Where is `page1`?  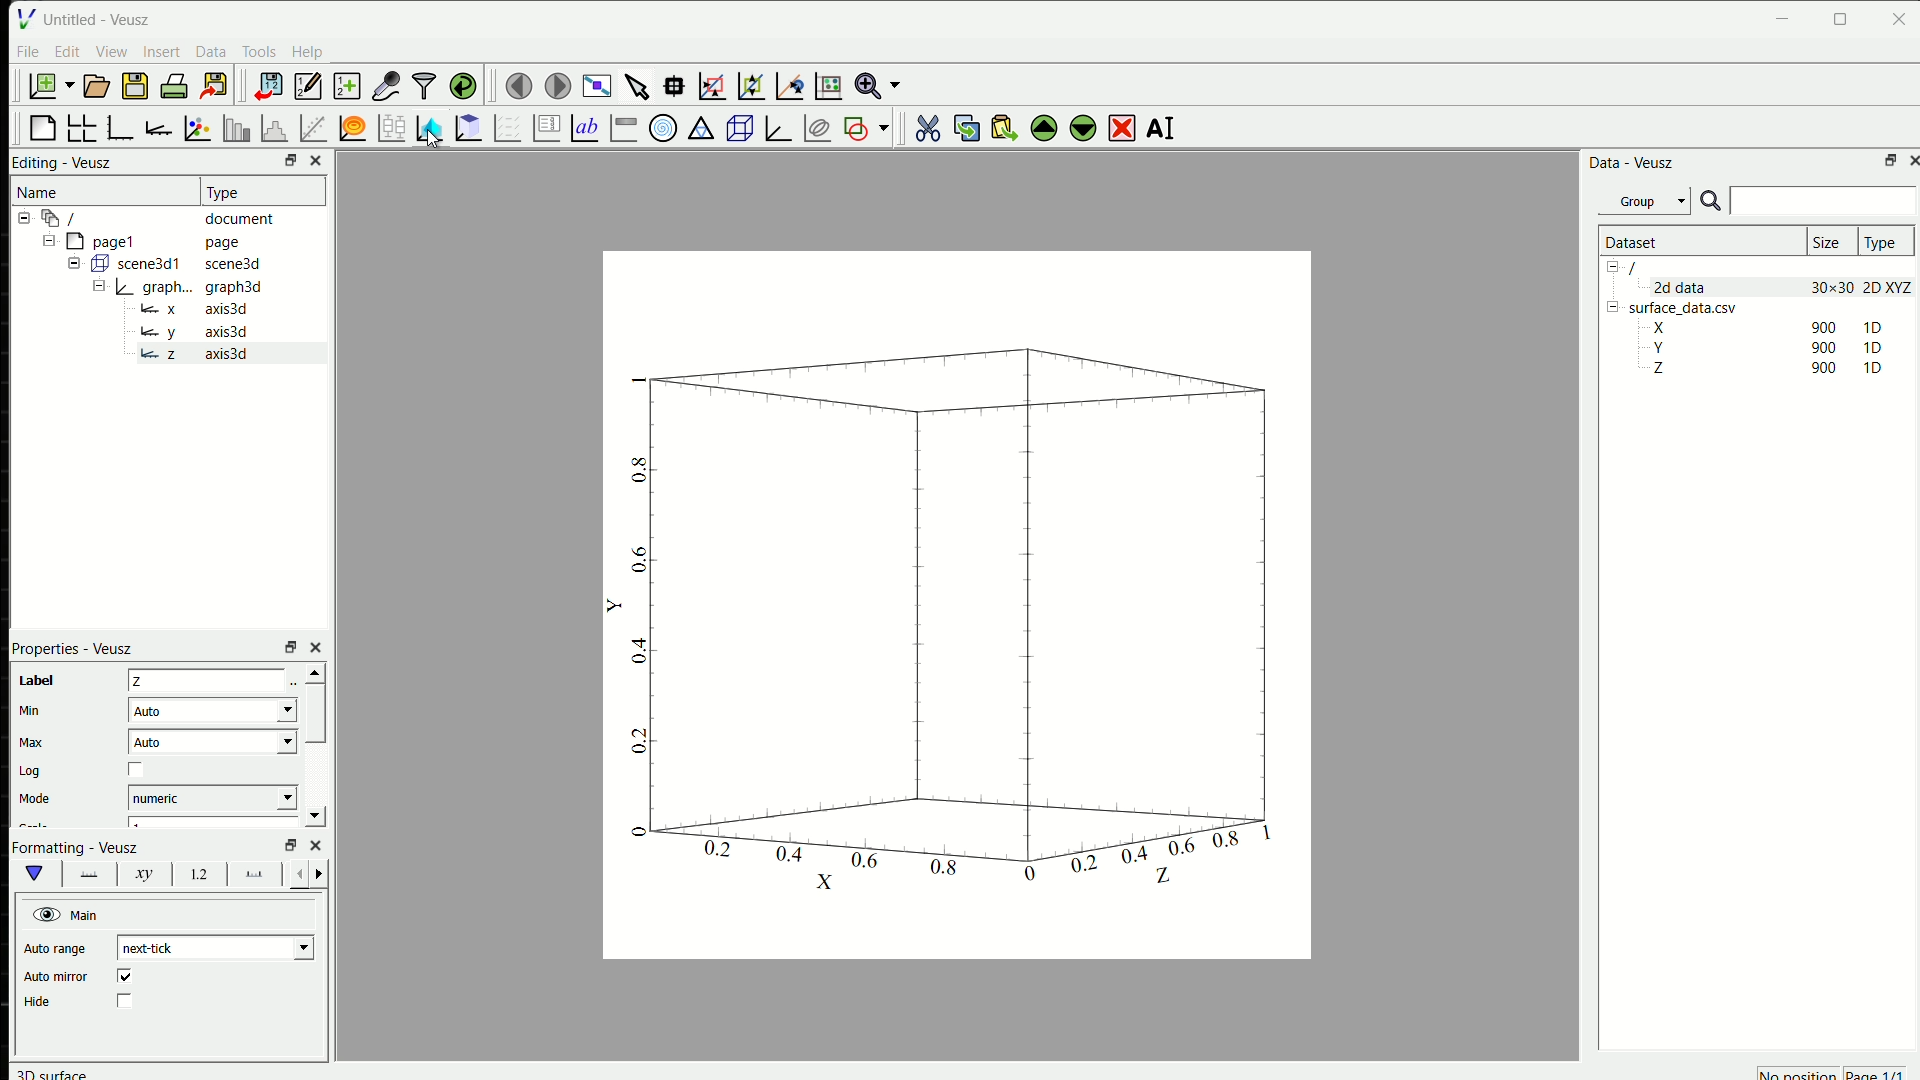 page1 is located at coordinates (101, 241).